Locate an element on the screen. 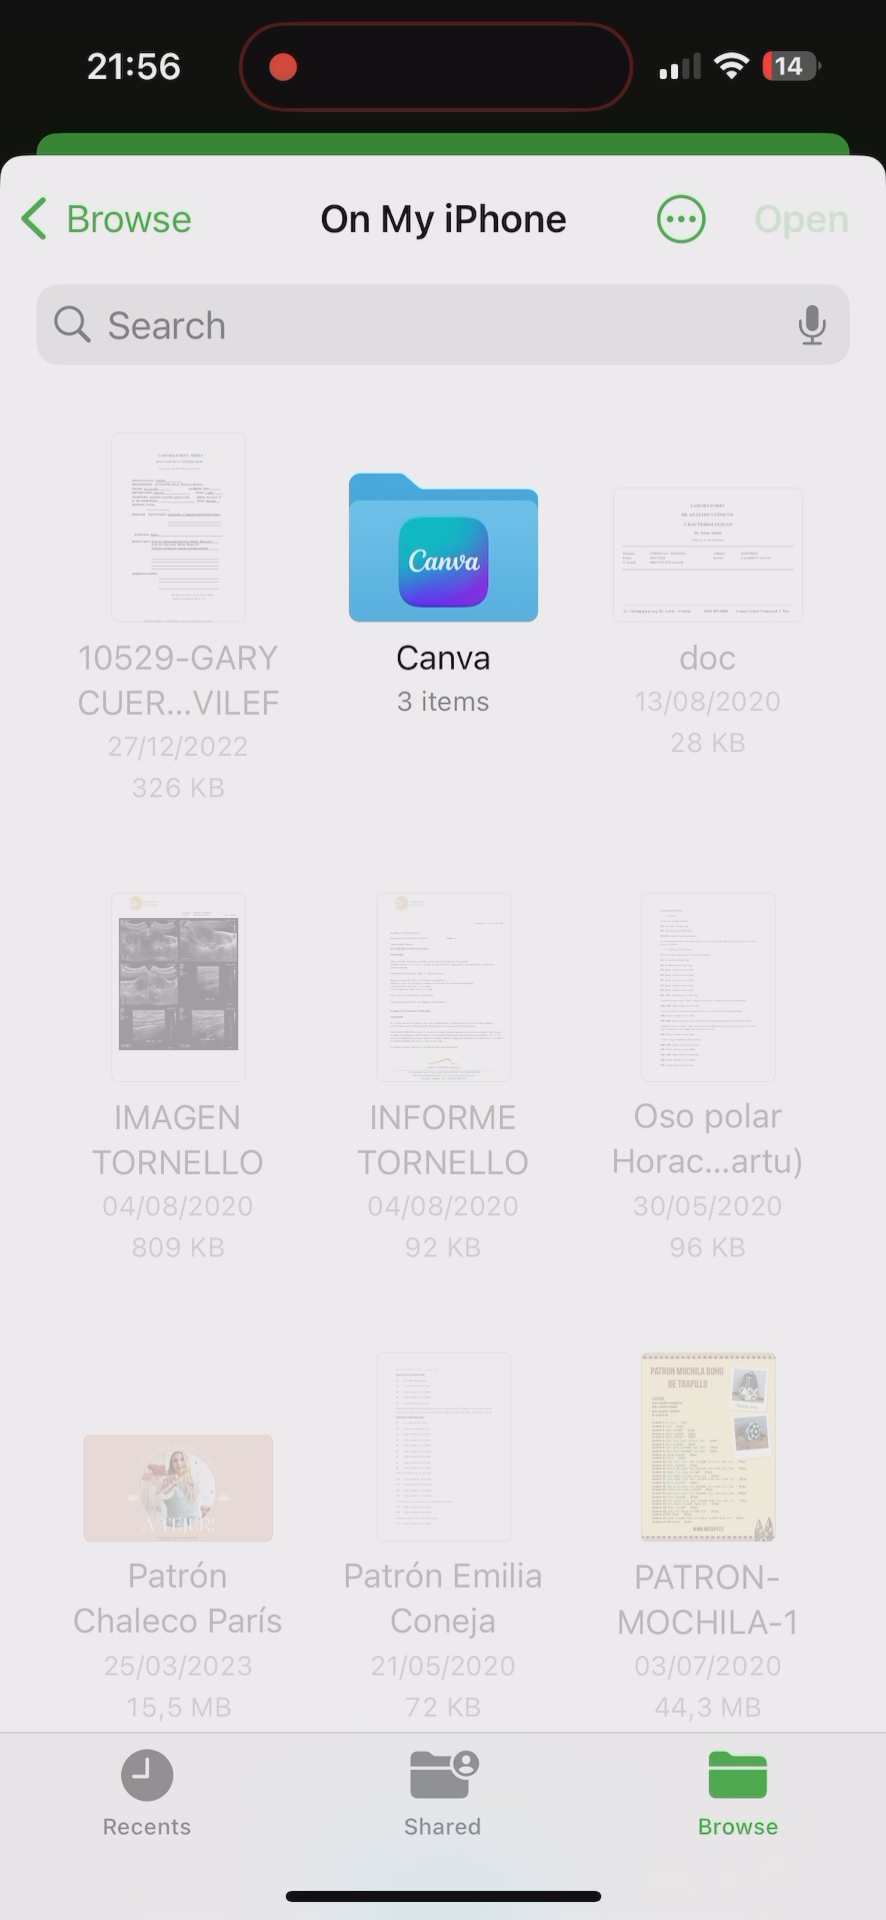 The height and width of the screenshot is (1920, 886). Patrén Emilia
Coneja is located at coordinates (447, 1520).